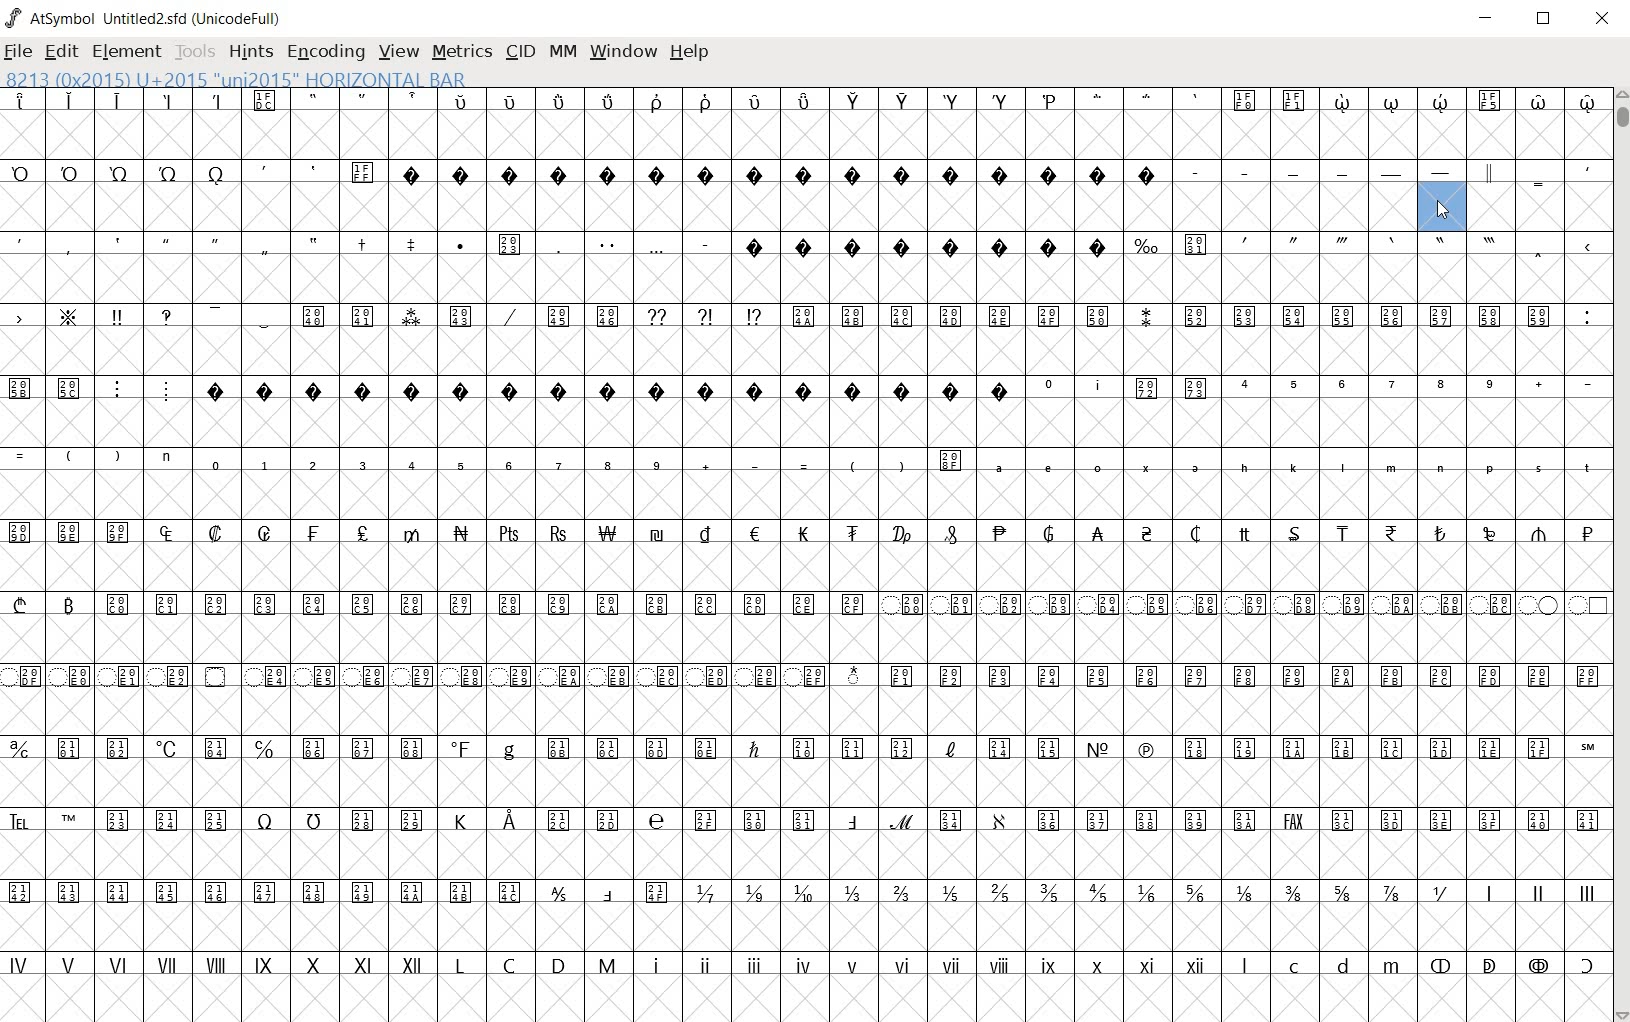 This screenshot has height=1022, width=1630. What do you see at coordinates (1489, 19) in the screenshot?
I see `MINIMIZE` at bounding box center [1489, 19].